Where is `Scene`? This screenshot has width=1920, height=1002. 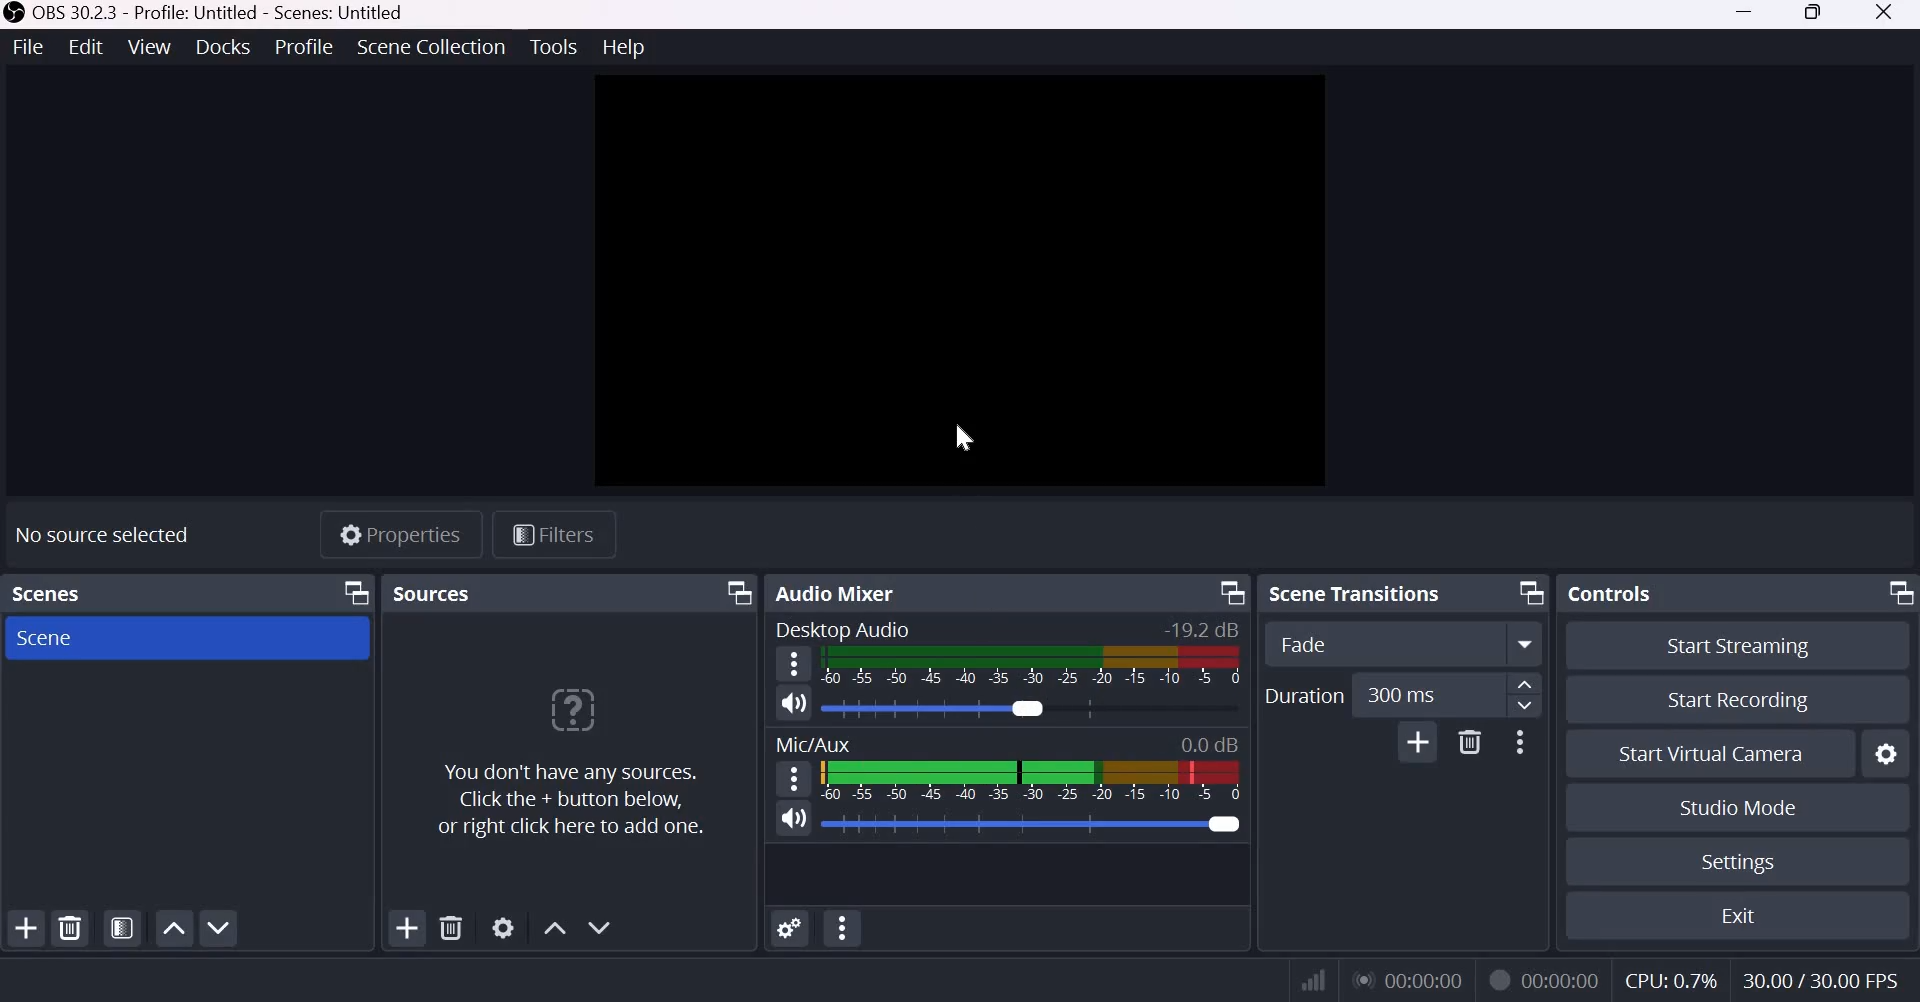
Scene is located at coordinates (71, 638).